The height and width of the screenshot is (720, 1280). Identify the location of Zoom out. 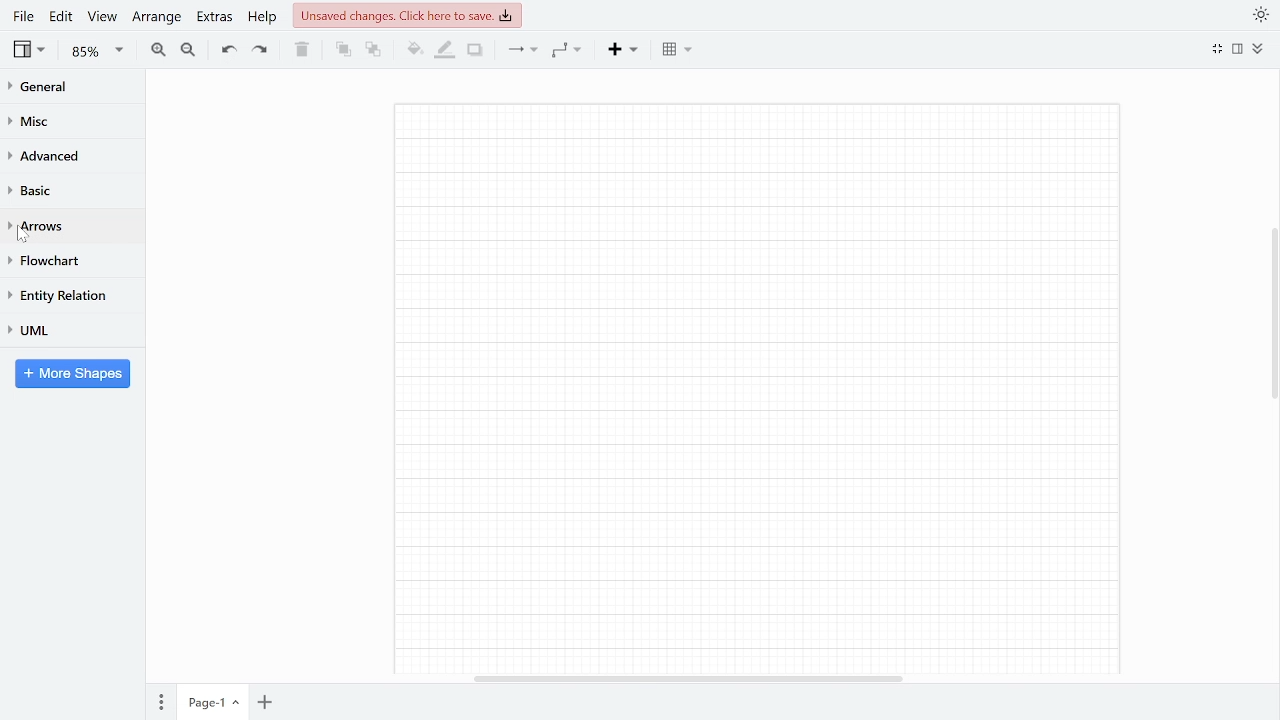
(188, 50).